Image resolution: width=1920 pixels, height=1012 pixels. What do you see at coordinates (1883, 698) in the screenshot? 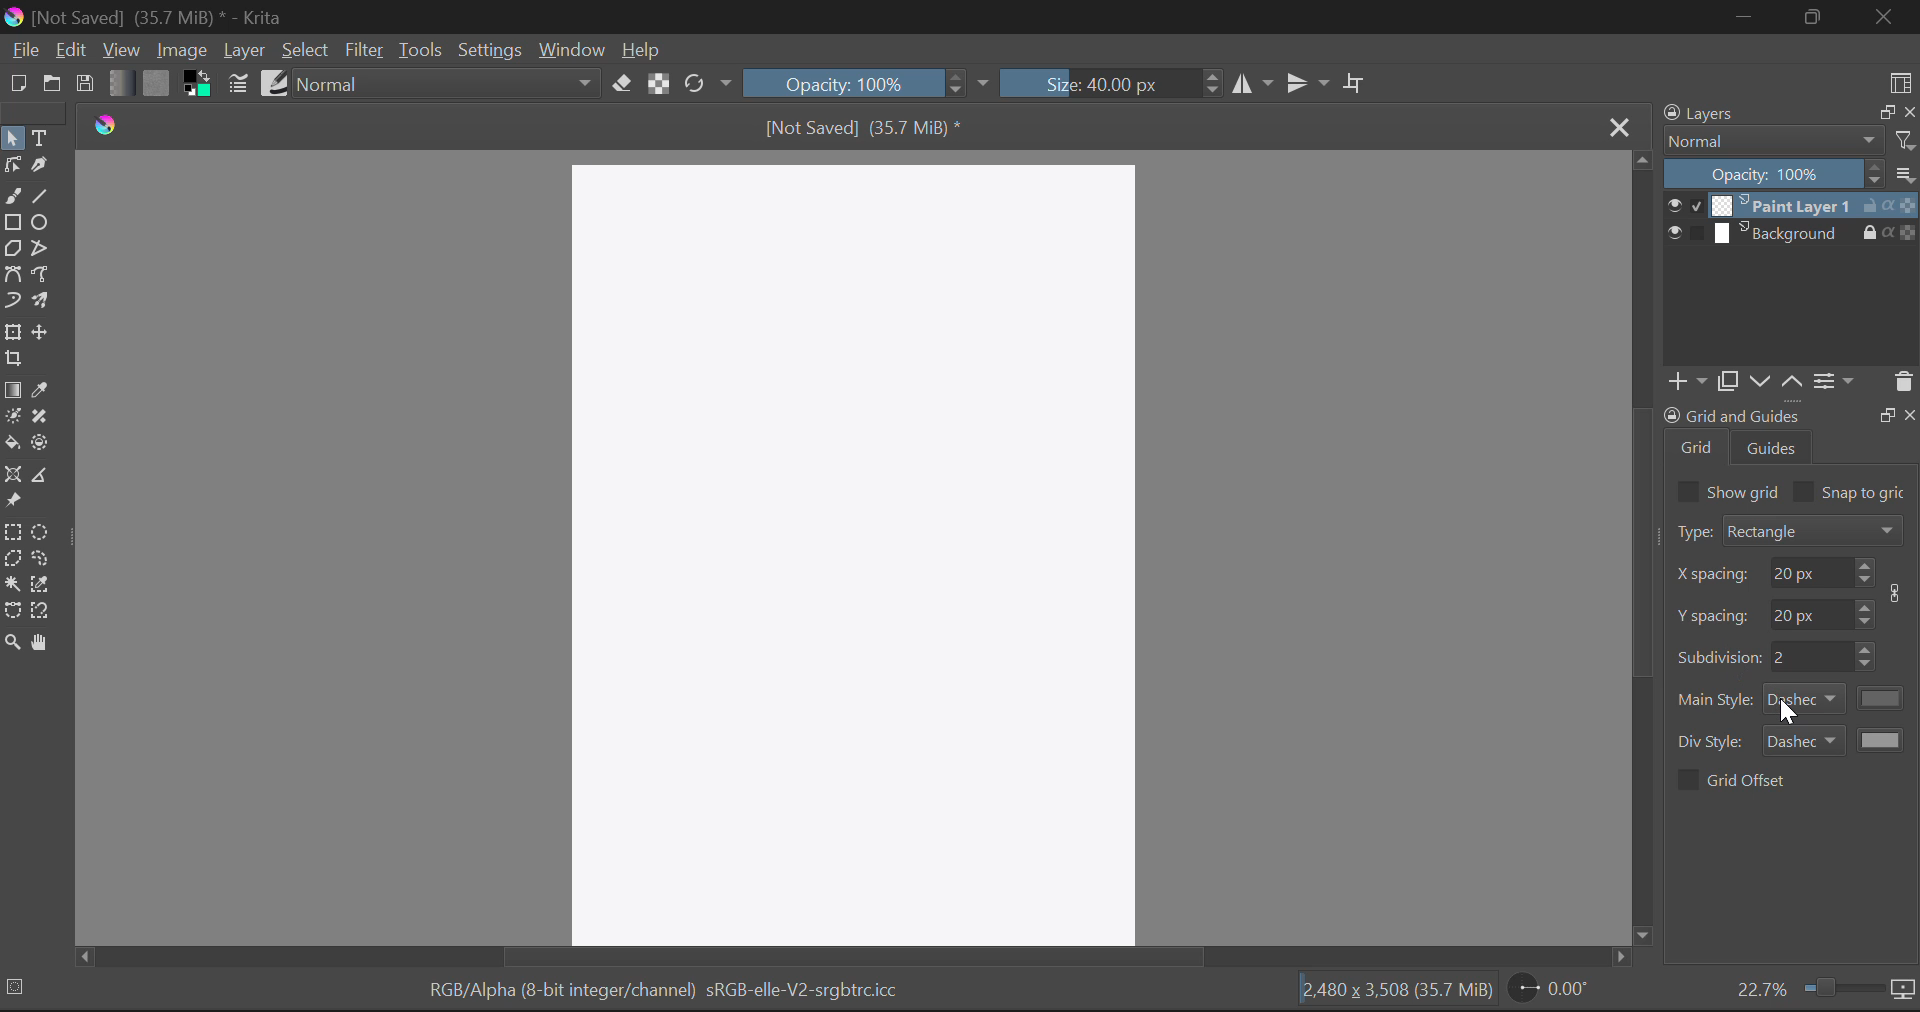
I see `color` at bounding box center [1883, 698].